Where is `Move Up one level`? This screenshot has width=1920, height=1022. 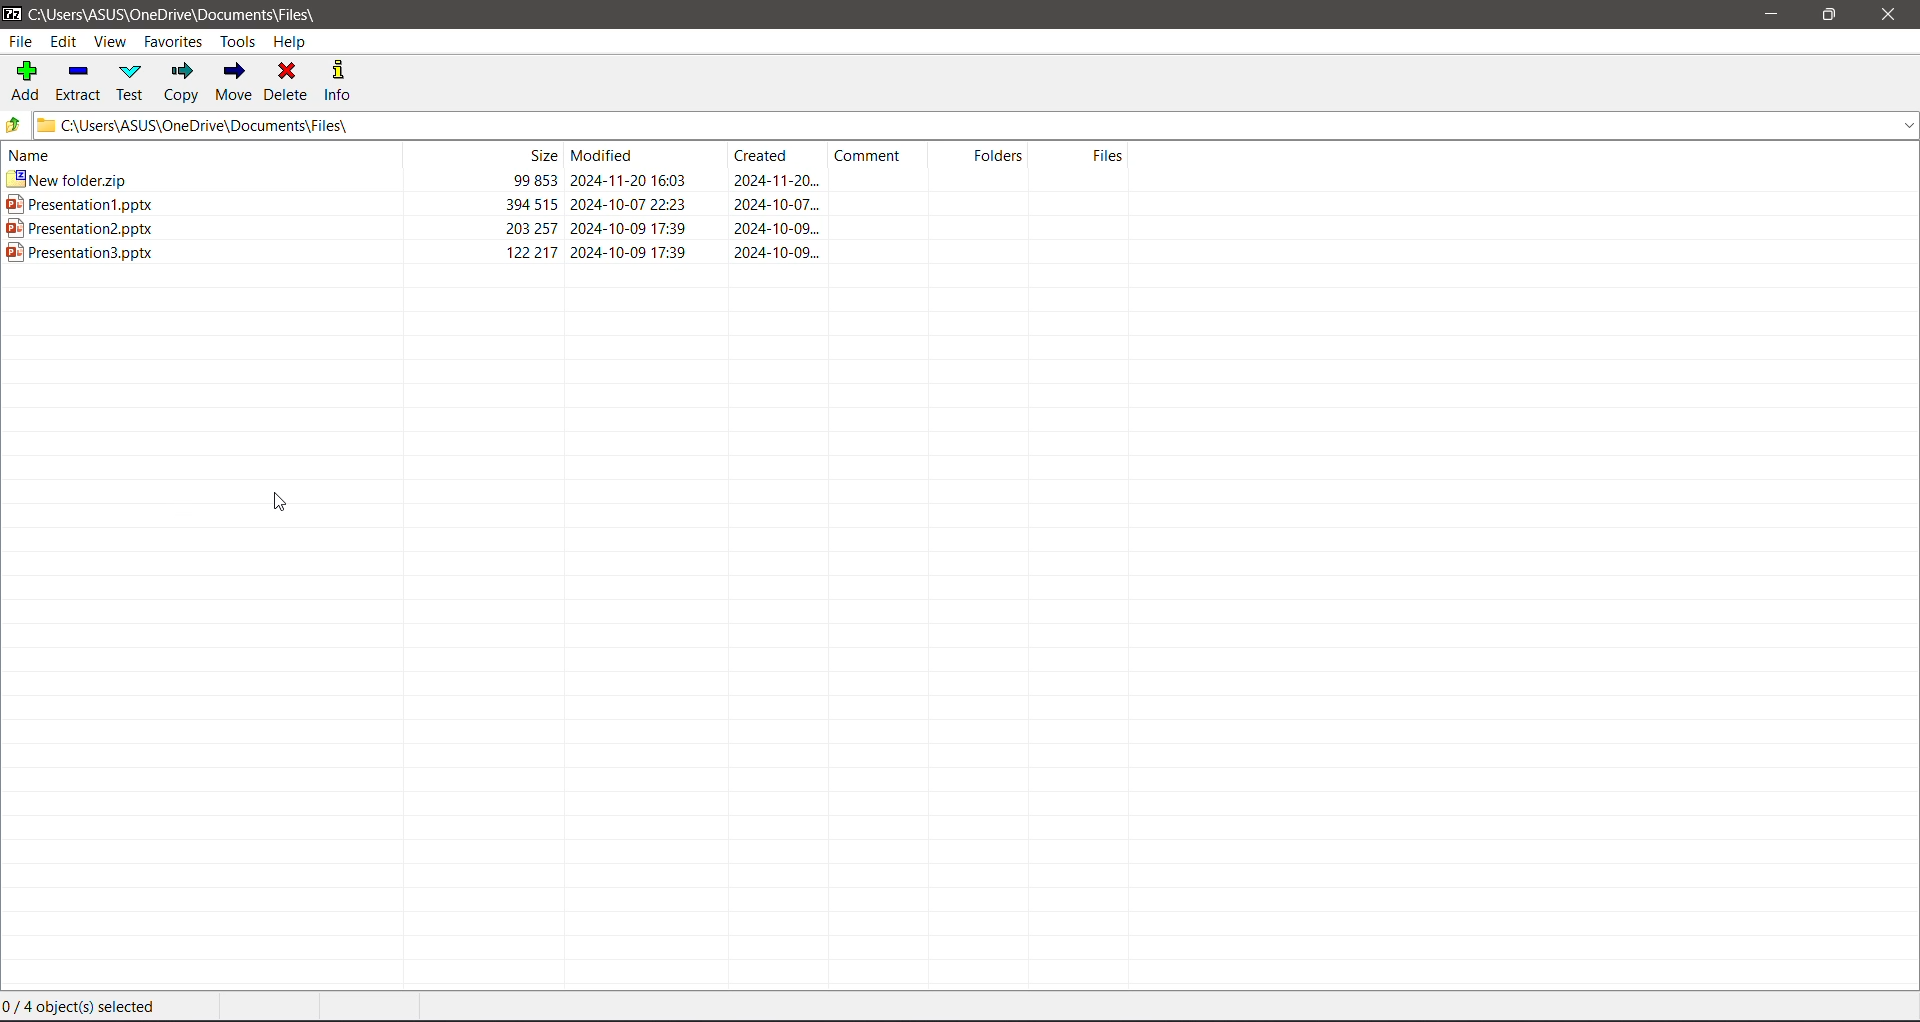 Move Up one level is located at coordinates (14, 127).